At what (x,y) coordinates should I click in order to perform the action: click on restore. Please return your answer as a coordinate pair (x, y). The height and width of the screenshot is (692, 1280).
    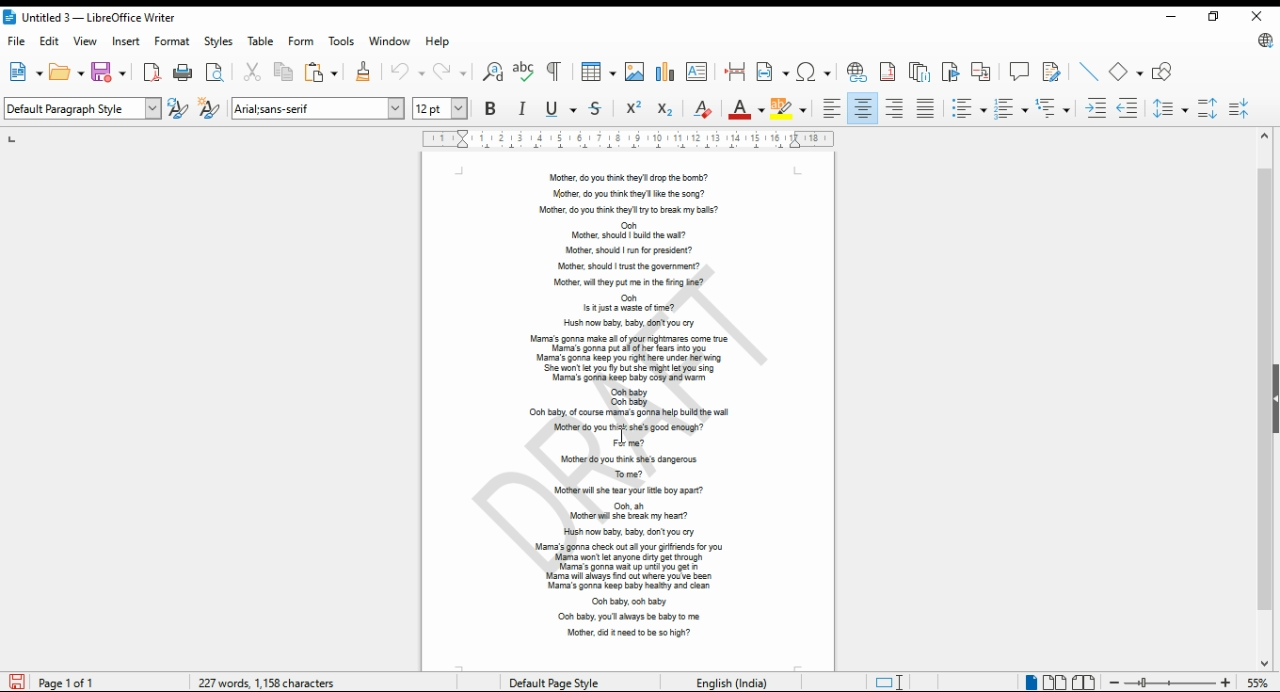
    Looking at the image, I should click on (1211, 17).